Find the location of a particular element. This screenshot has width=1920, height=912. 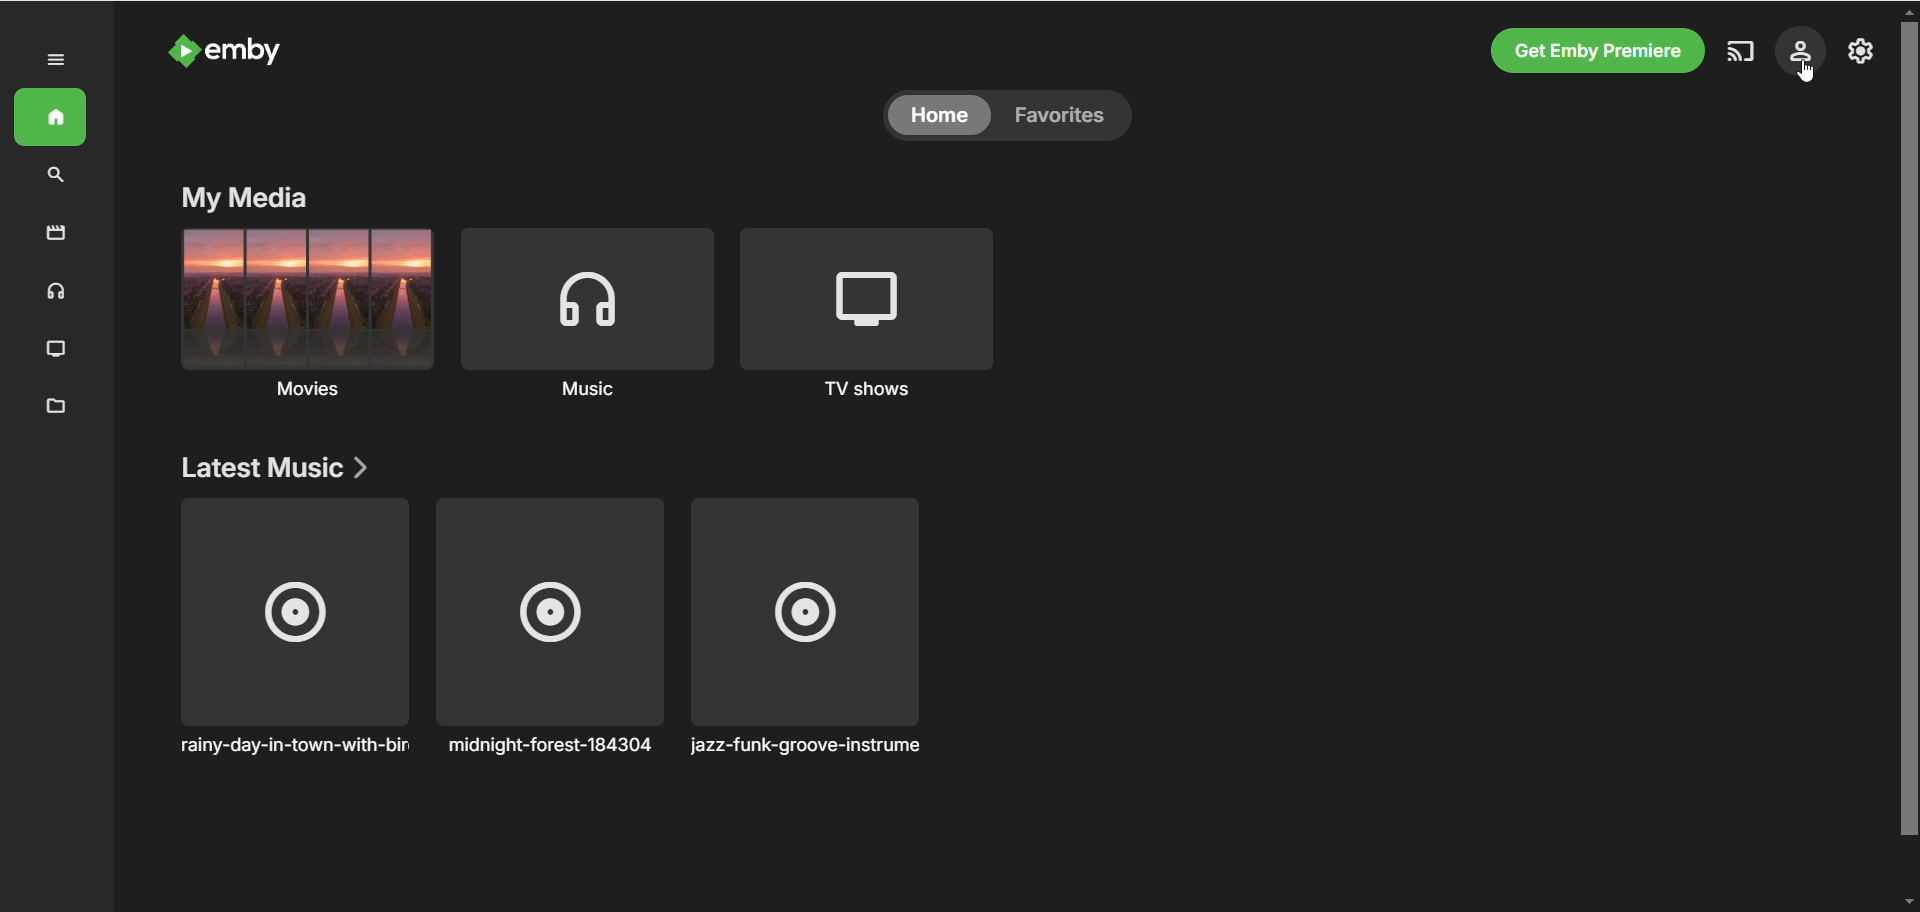

music is located at coordinates (591, 297).